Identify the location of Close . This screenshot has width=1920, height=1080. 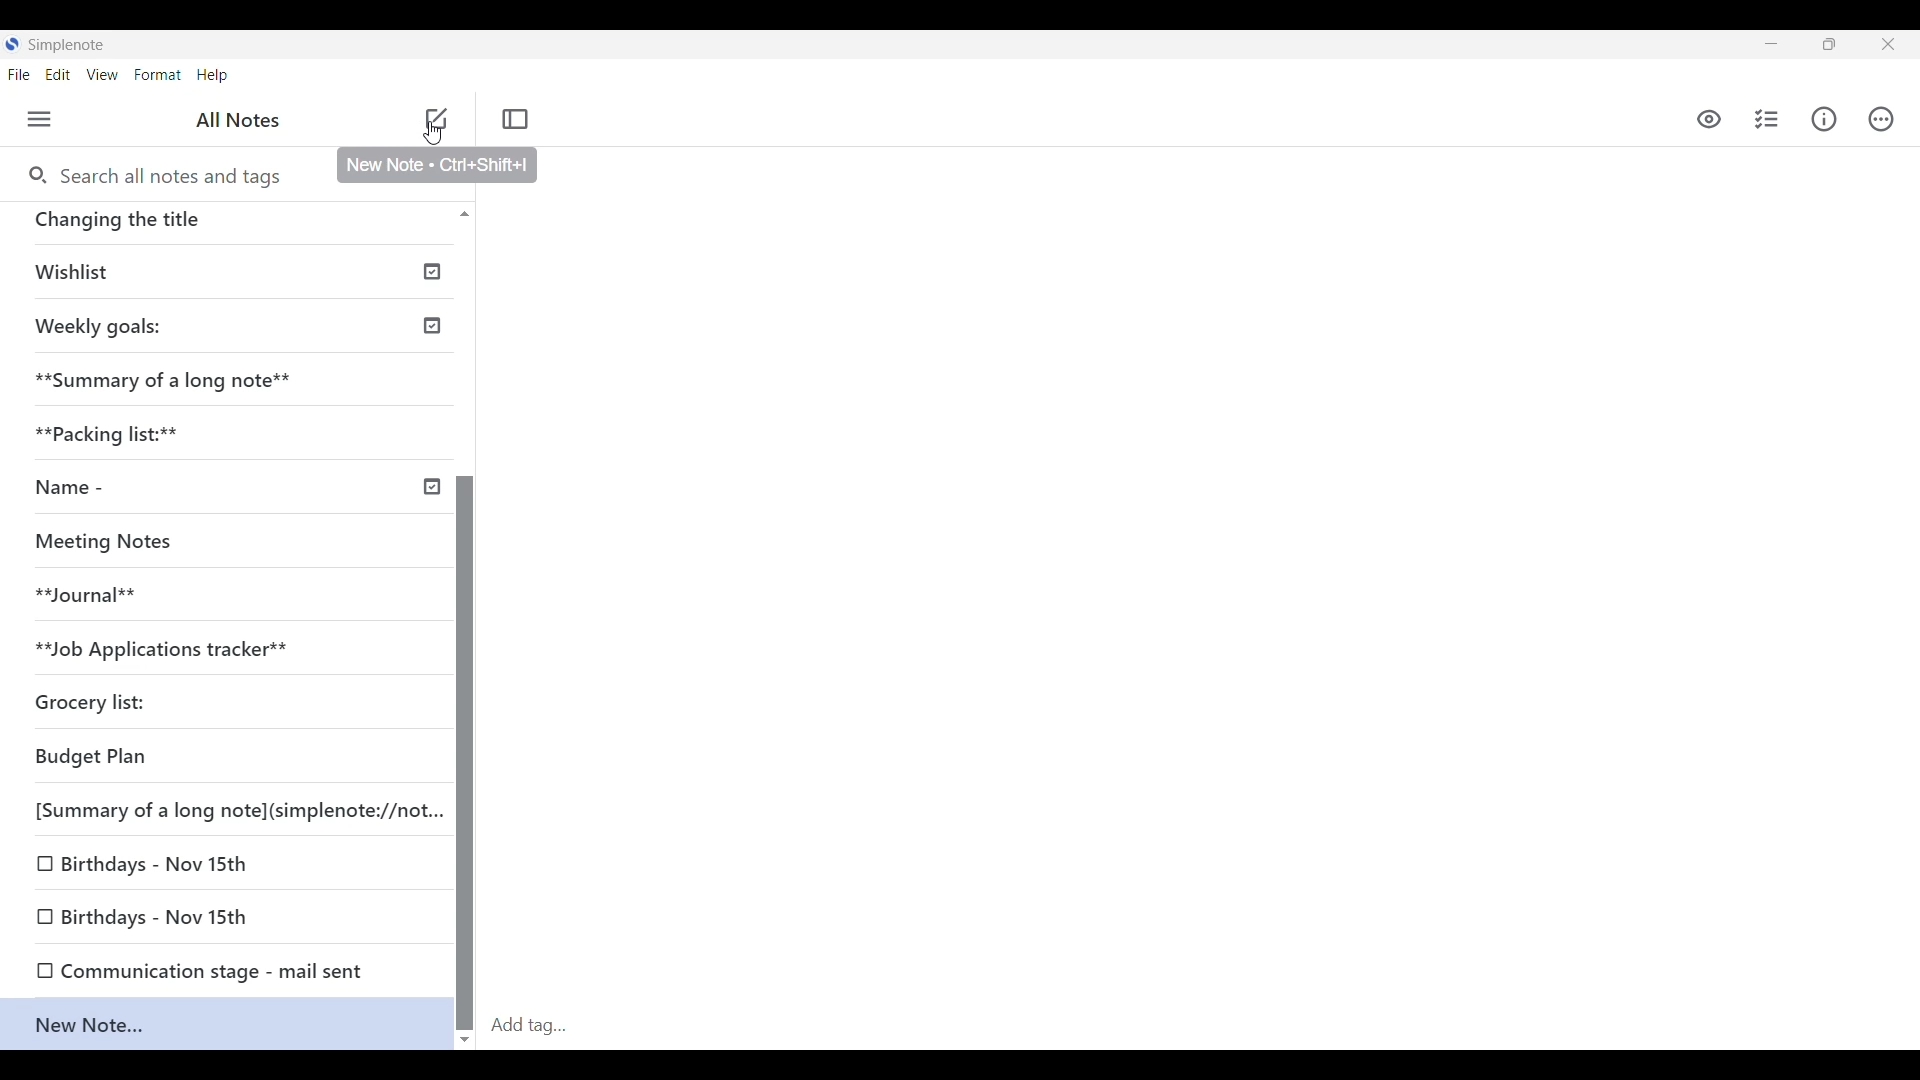
(1888, 44).